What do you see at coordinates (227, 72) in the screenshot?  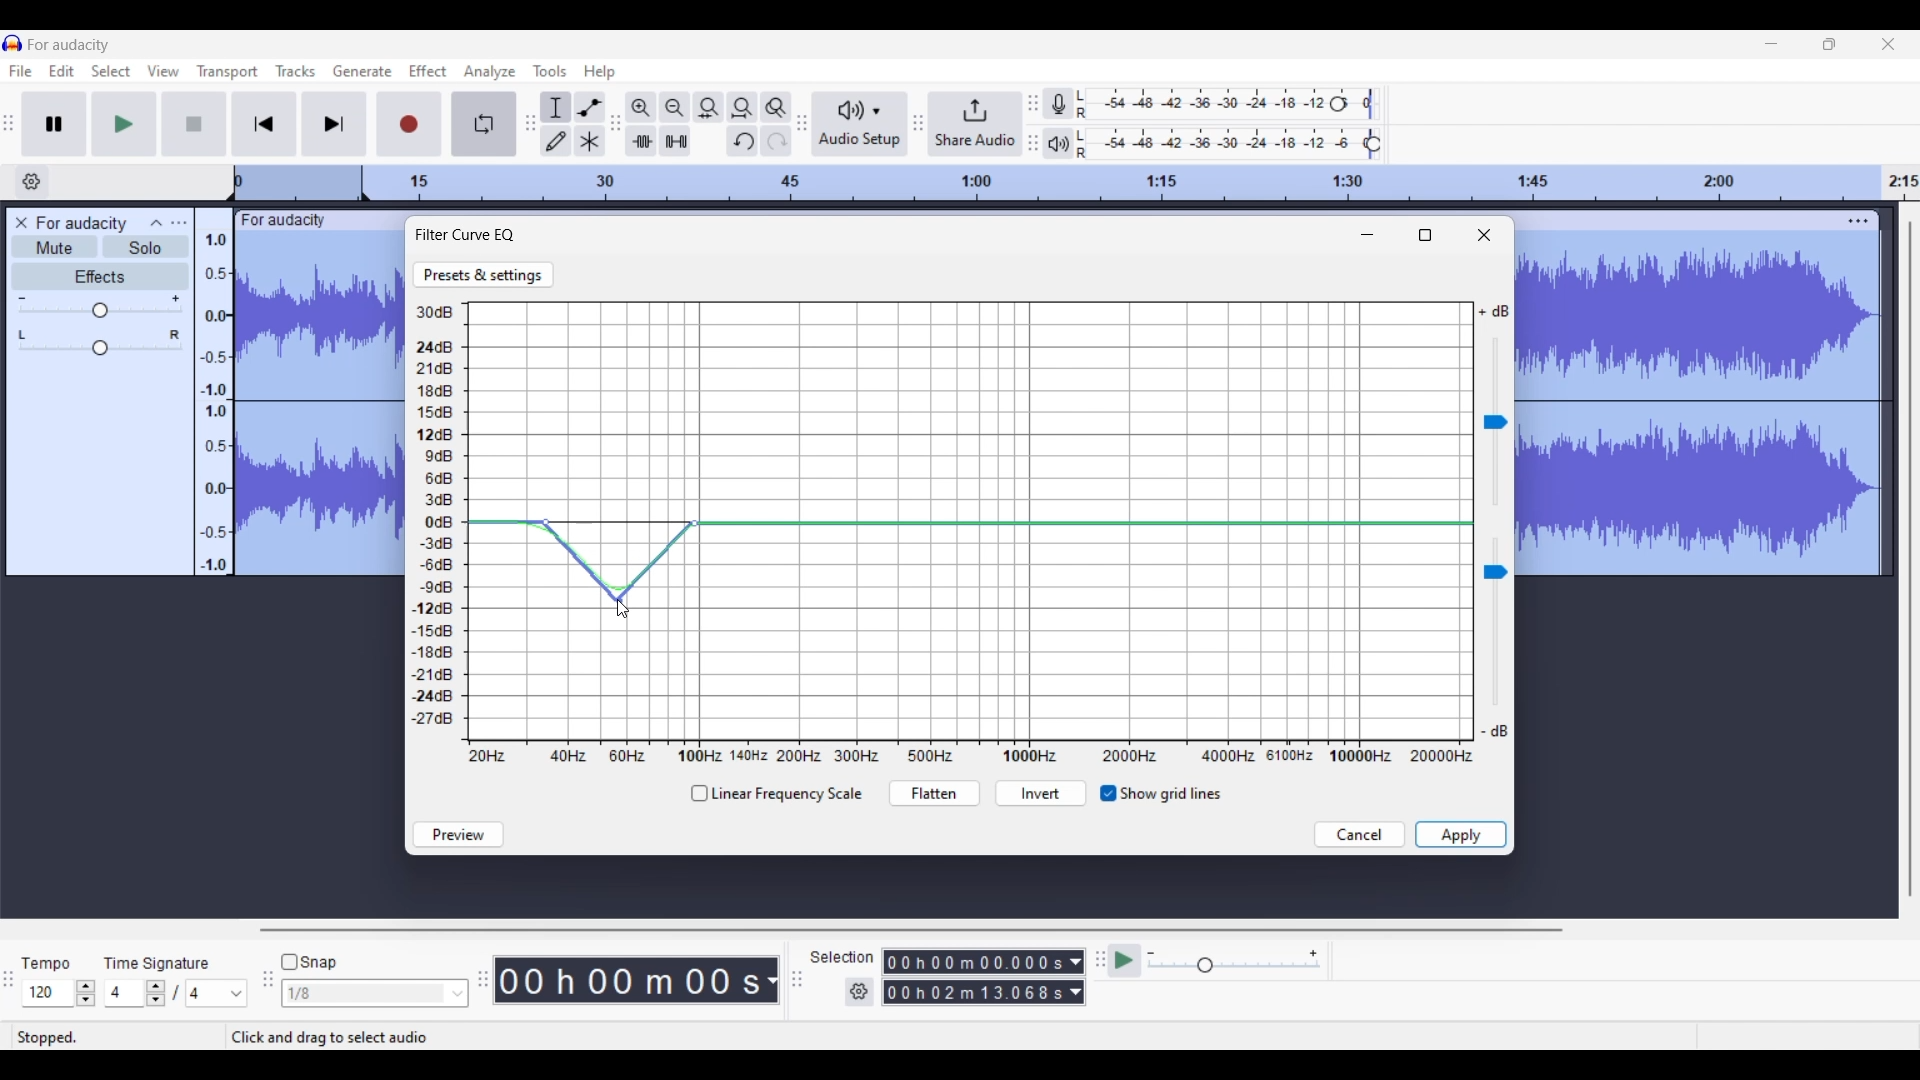 I see `Transport menu` at bounding box center [227, 72].